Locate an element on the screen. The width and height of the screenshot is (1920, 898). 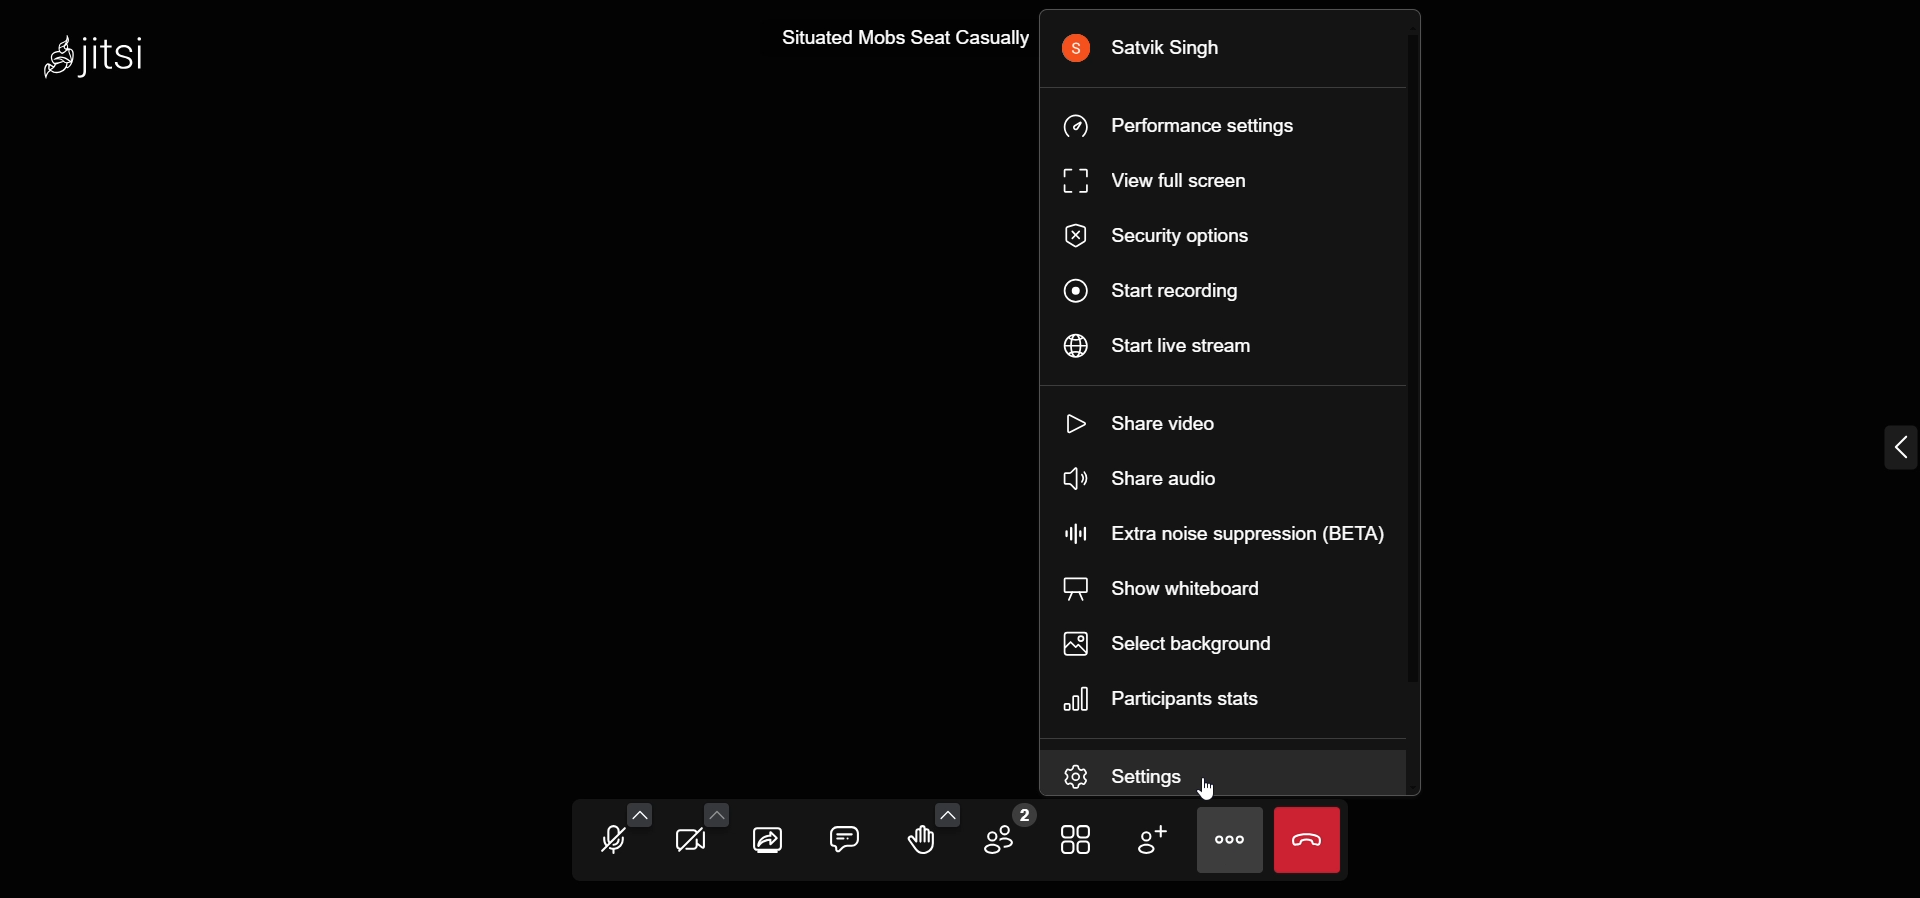
invite people is located at coordinates (1153, 838).